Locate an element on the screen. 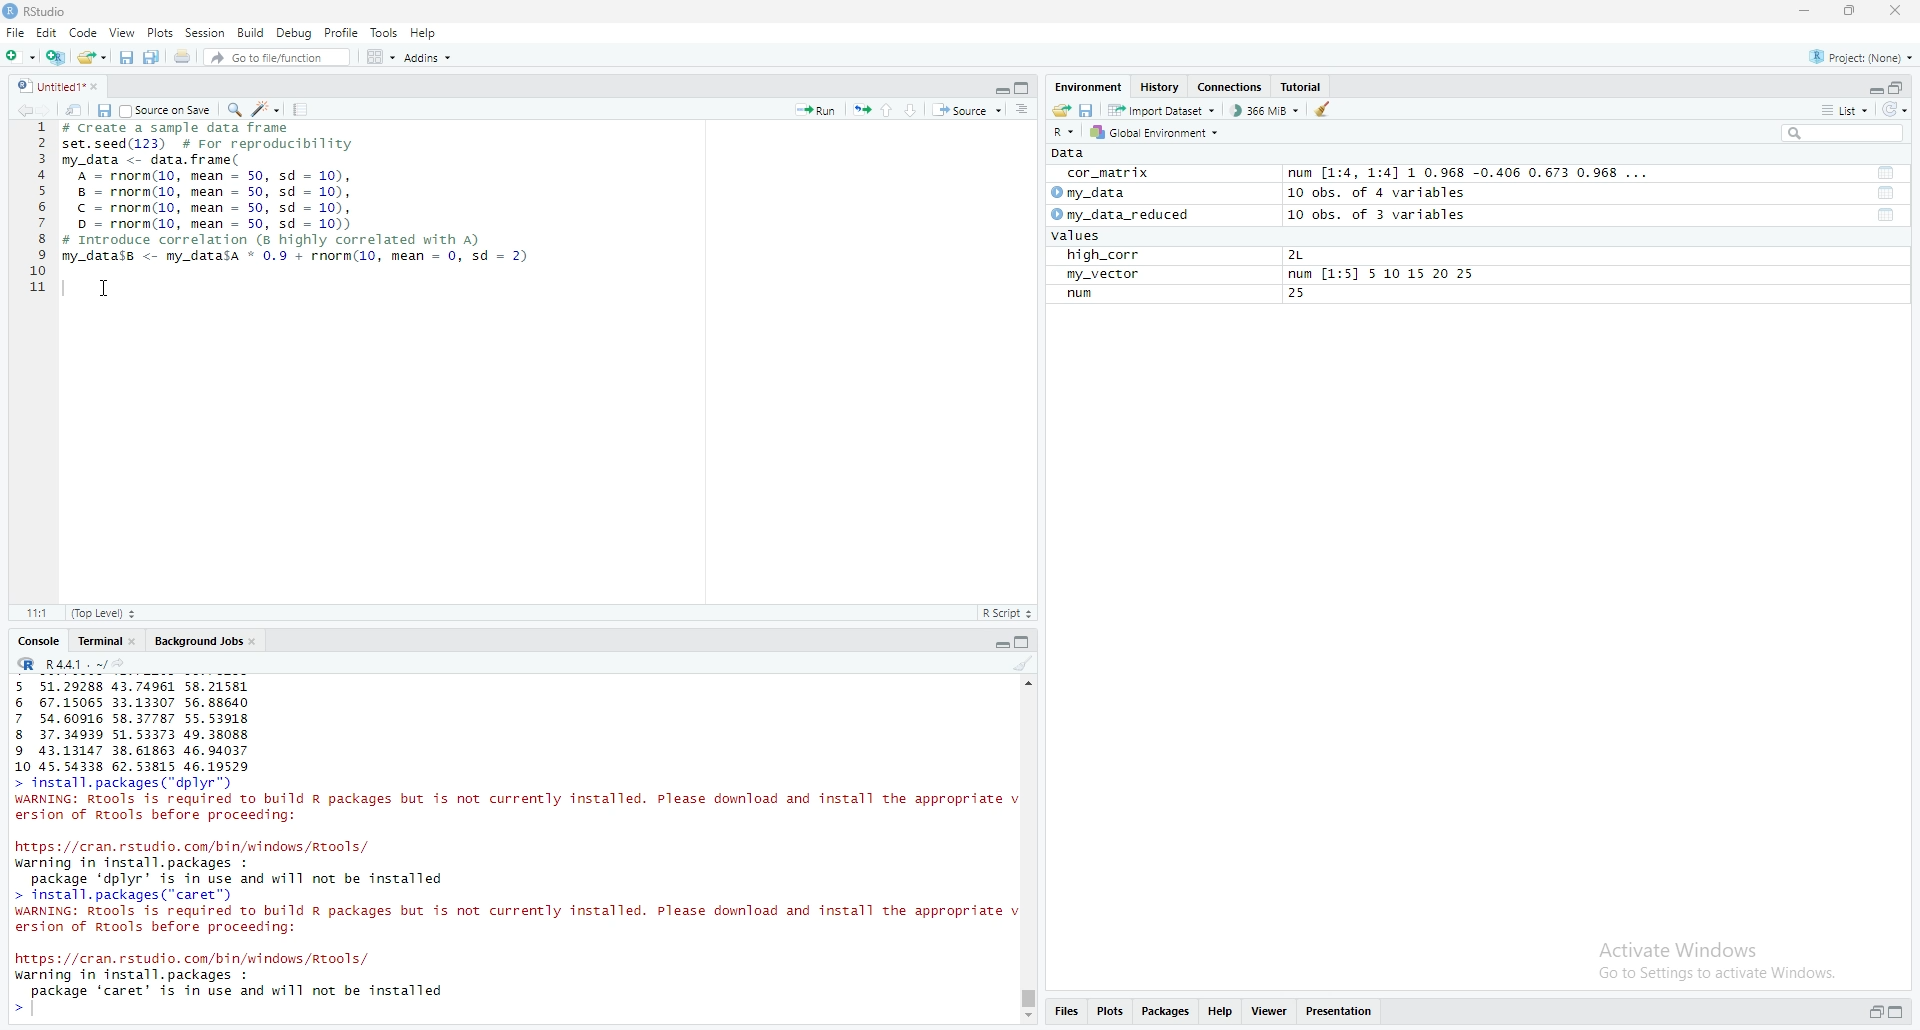  expand is located at coordinates (1896, 1012).